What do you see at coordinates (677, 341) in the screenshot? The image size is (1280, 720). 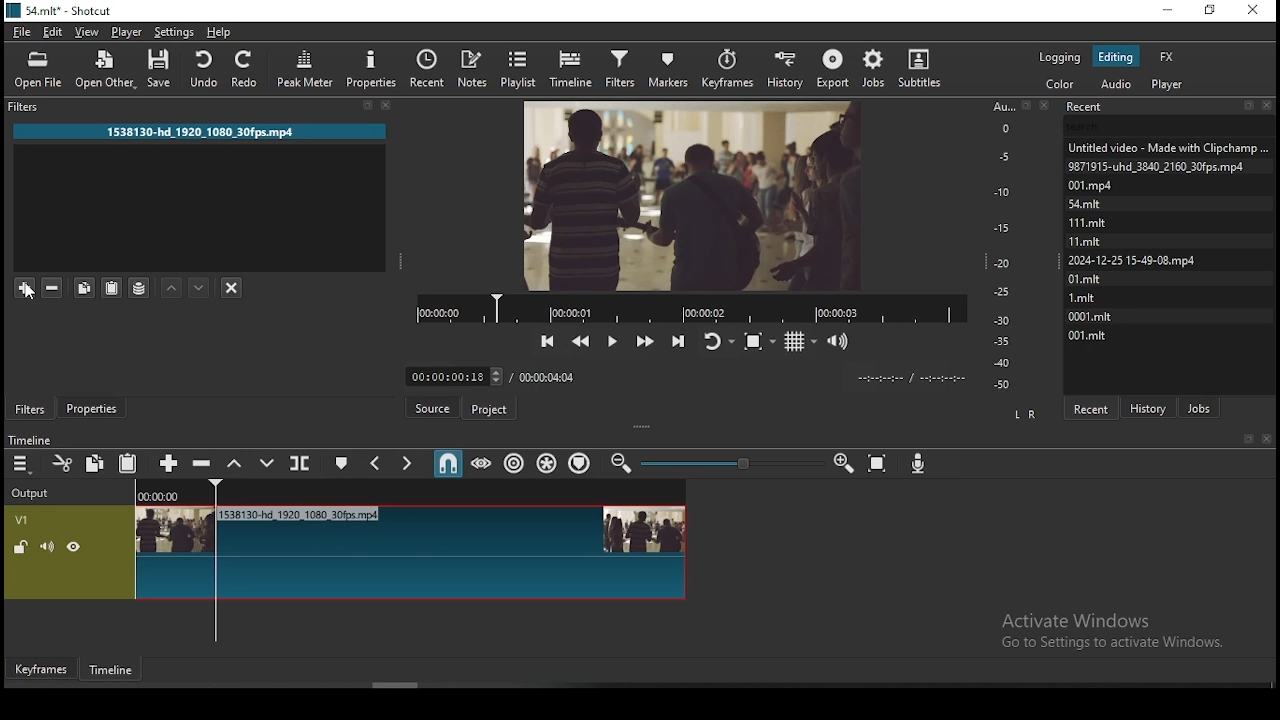 I see `skip to the next point` at bounding box center [677, 341].